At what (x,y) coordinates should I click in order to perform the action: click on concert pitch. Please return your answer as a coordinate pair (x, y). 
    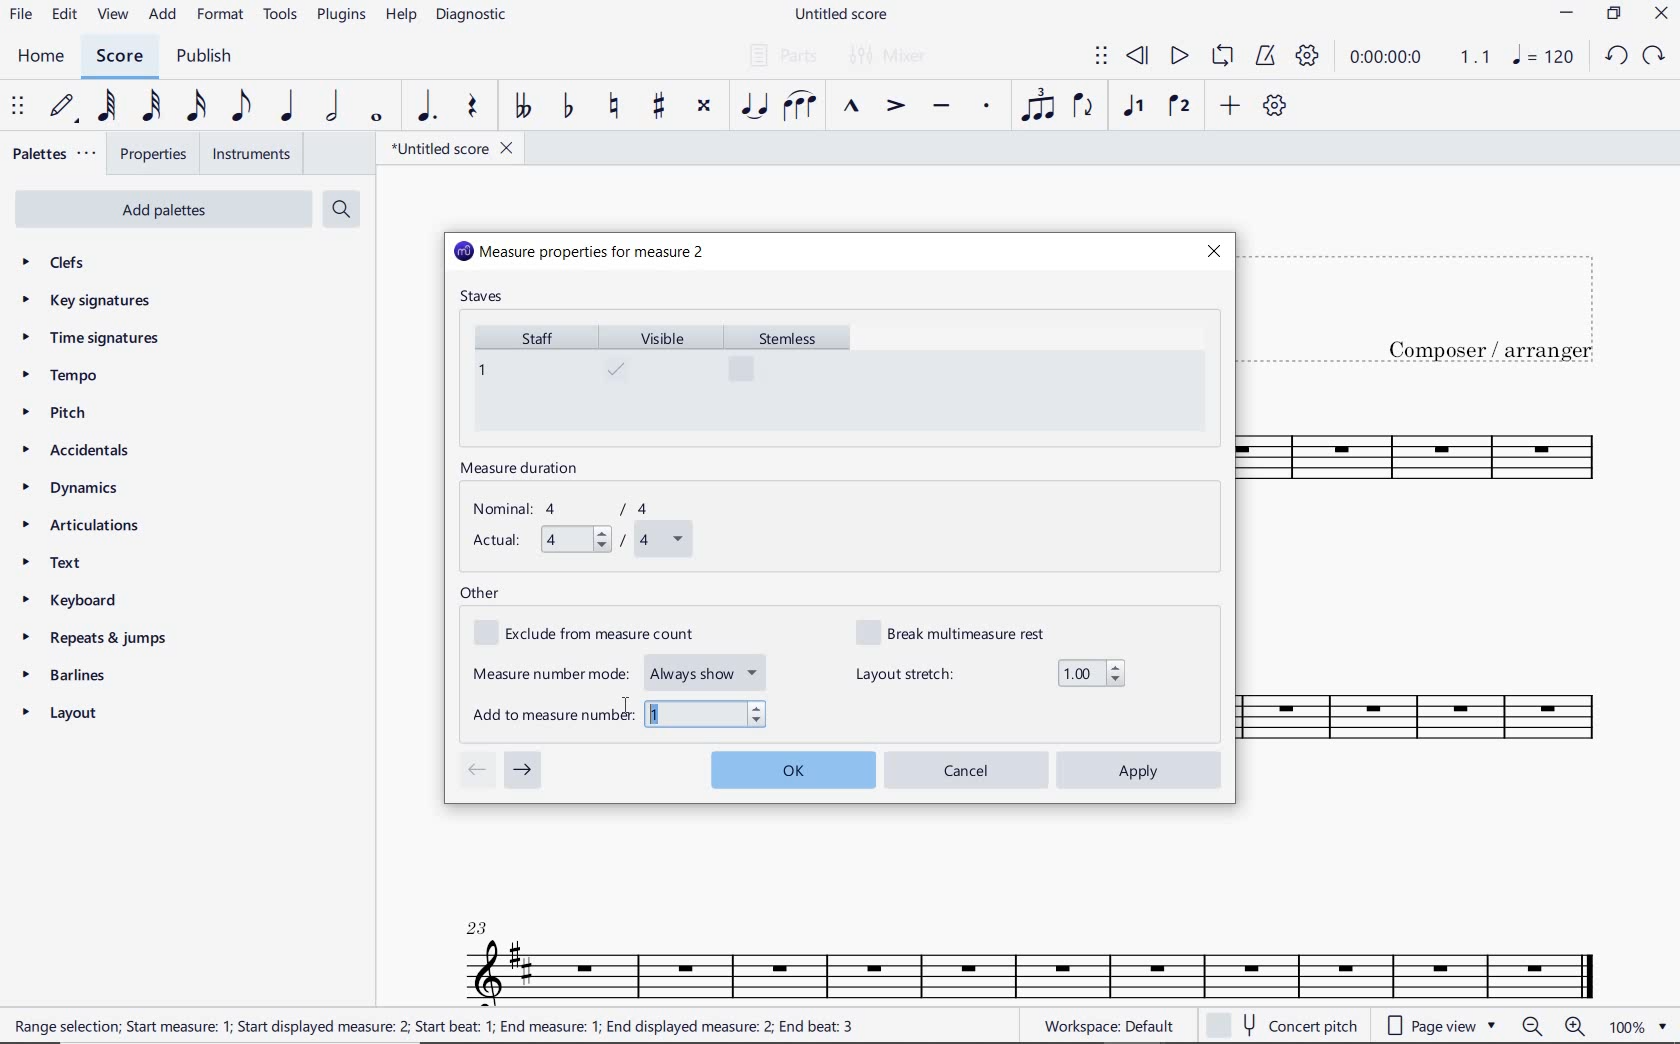
    Looking at the image, I should click on (1285, 1026).